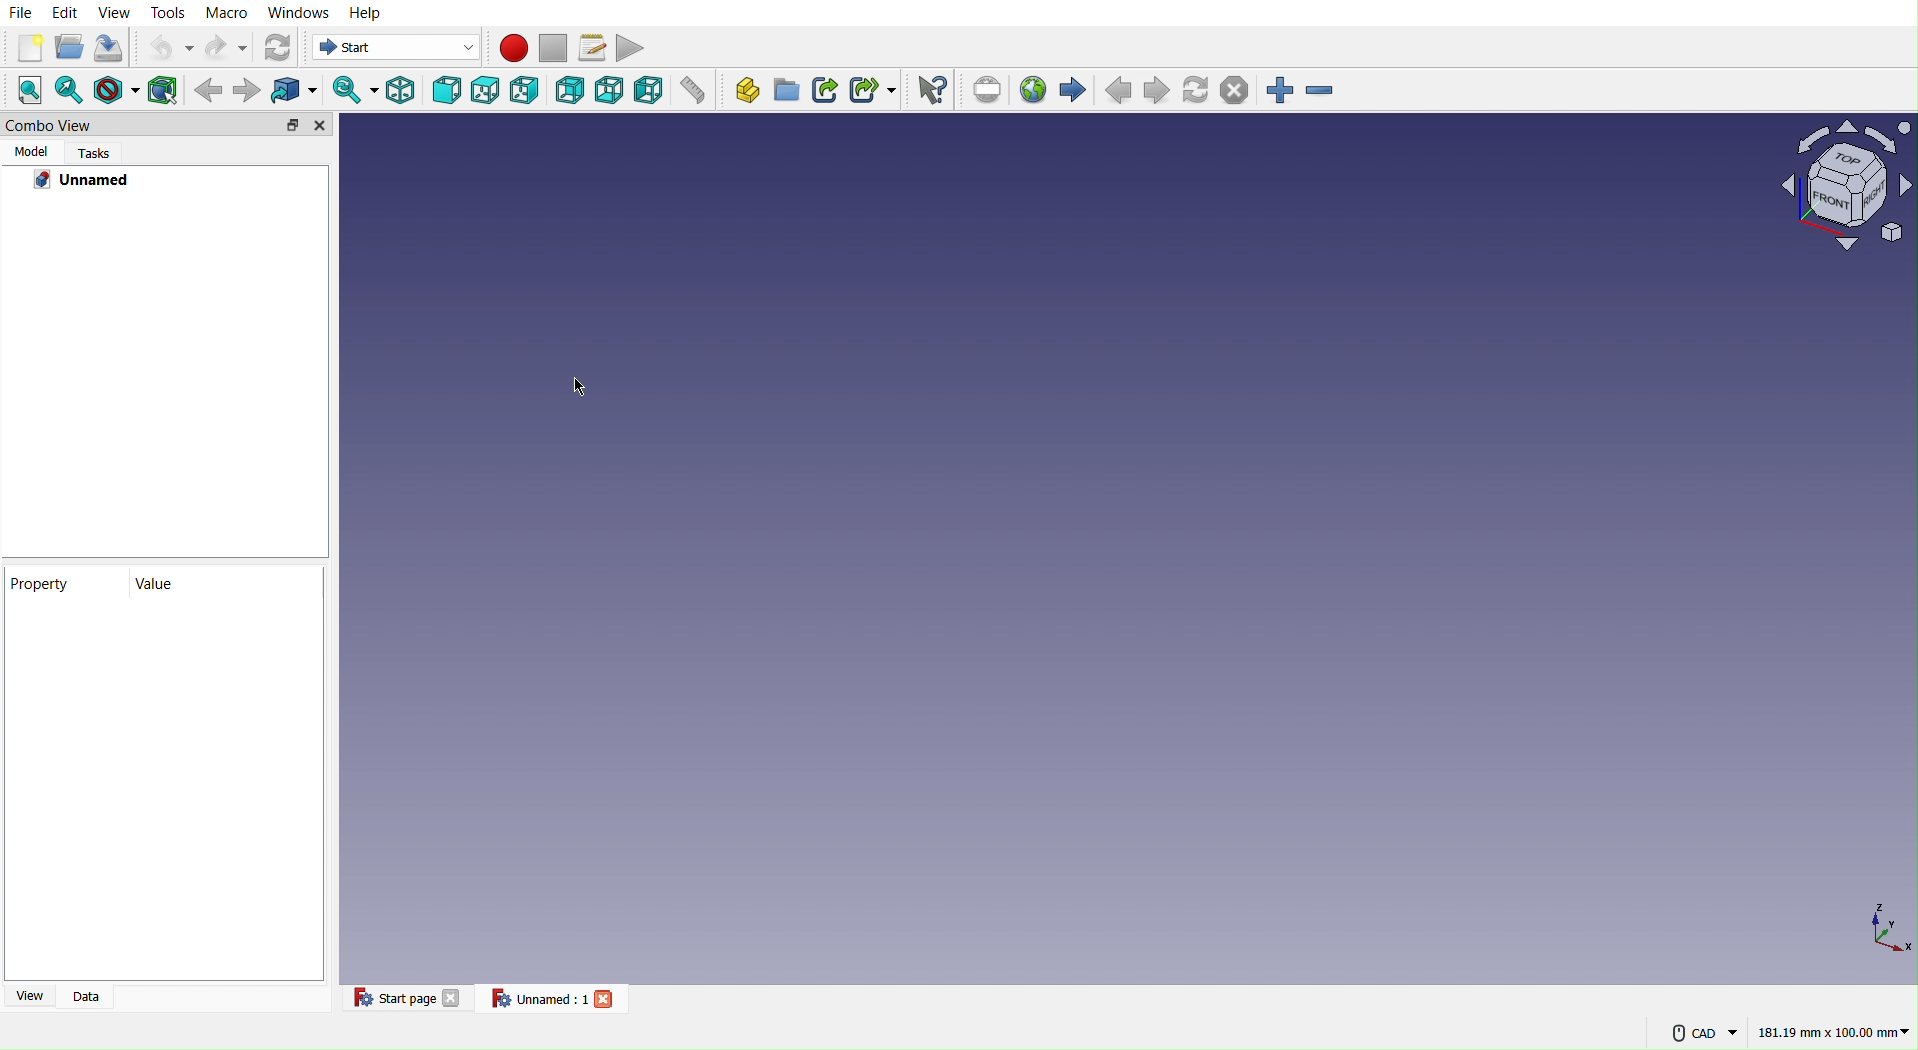 The height and width of the screenshot is (1050, 1918). Describe the element at coordinates (568, 89) in the screenshot. I see `Set to rear view` at that location.